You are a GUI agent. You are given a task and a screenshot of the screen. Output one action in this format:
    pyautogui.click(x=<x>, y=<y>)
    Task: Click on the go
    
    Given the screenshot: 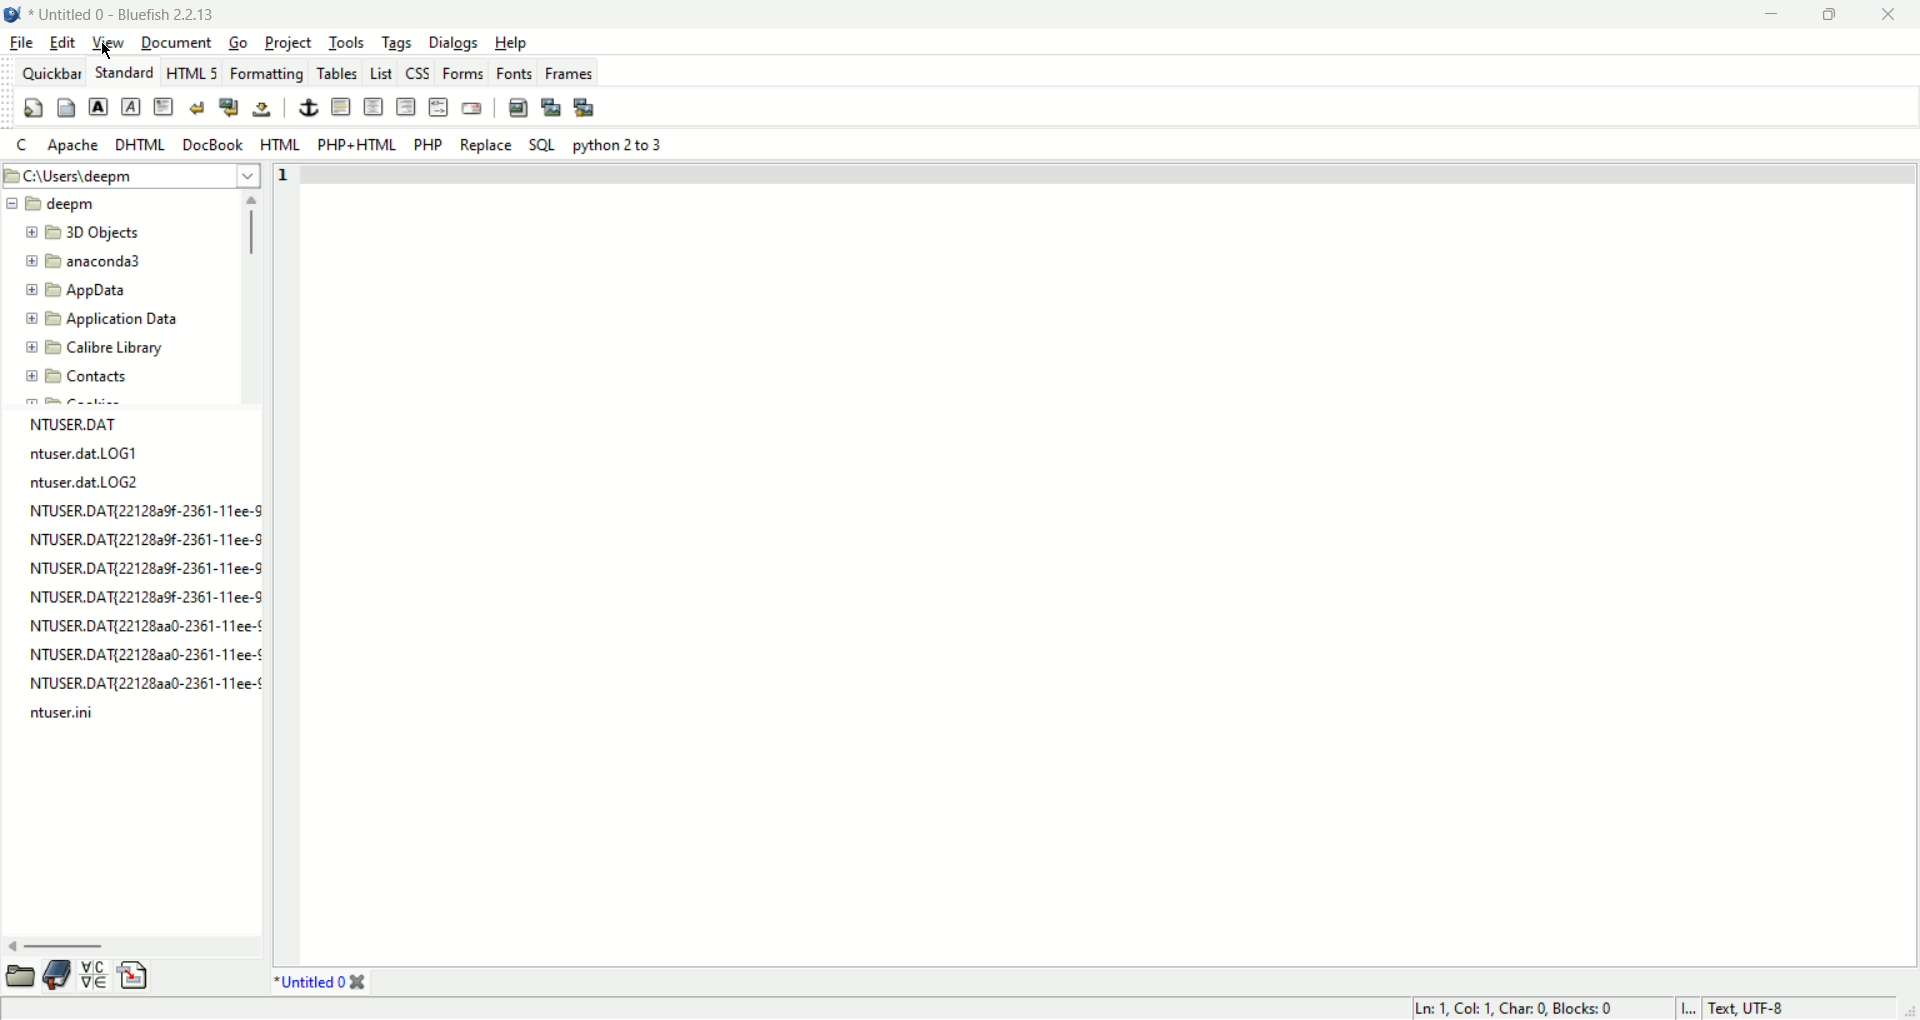 What is the action you would take?
    pyautogui.click(x=240, y=43)
    